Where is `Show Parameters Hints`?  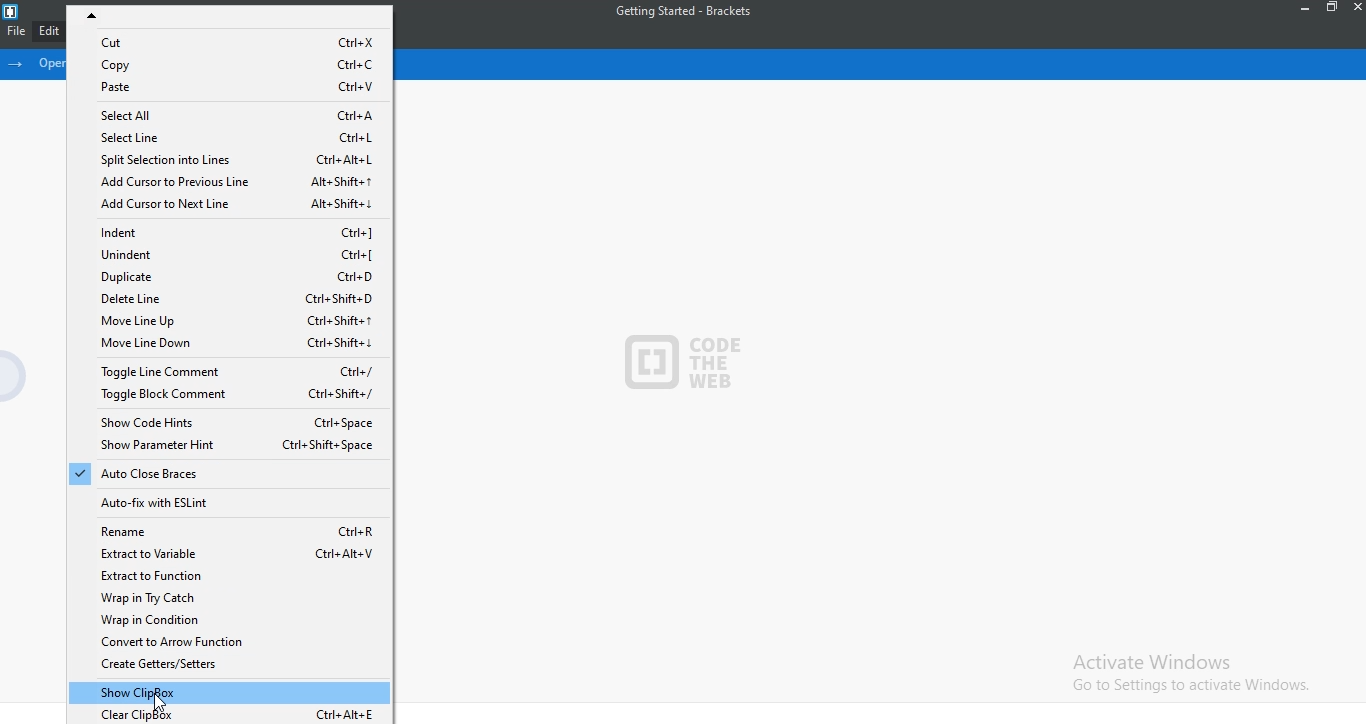
Show Parameters Hints is located at coordinates (225, 447).